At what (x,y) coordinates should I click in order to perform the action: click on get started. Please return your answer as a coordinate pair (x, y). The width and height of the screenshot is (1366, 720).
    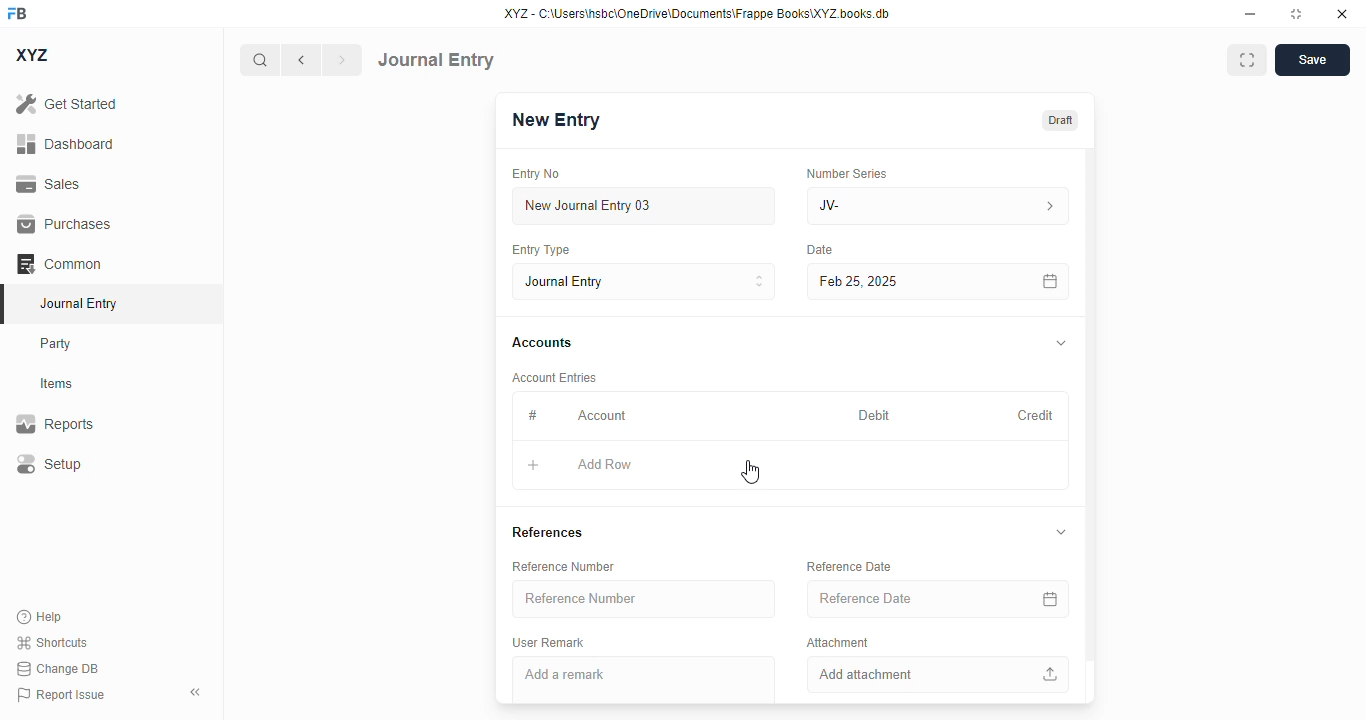
    Looking at the image, I should click on (66, 103).